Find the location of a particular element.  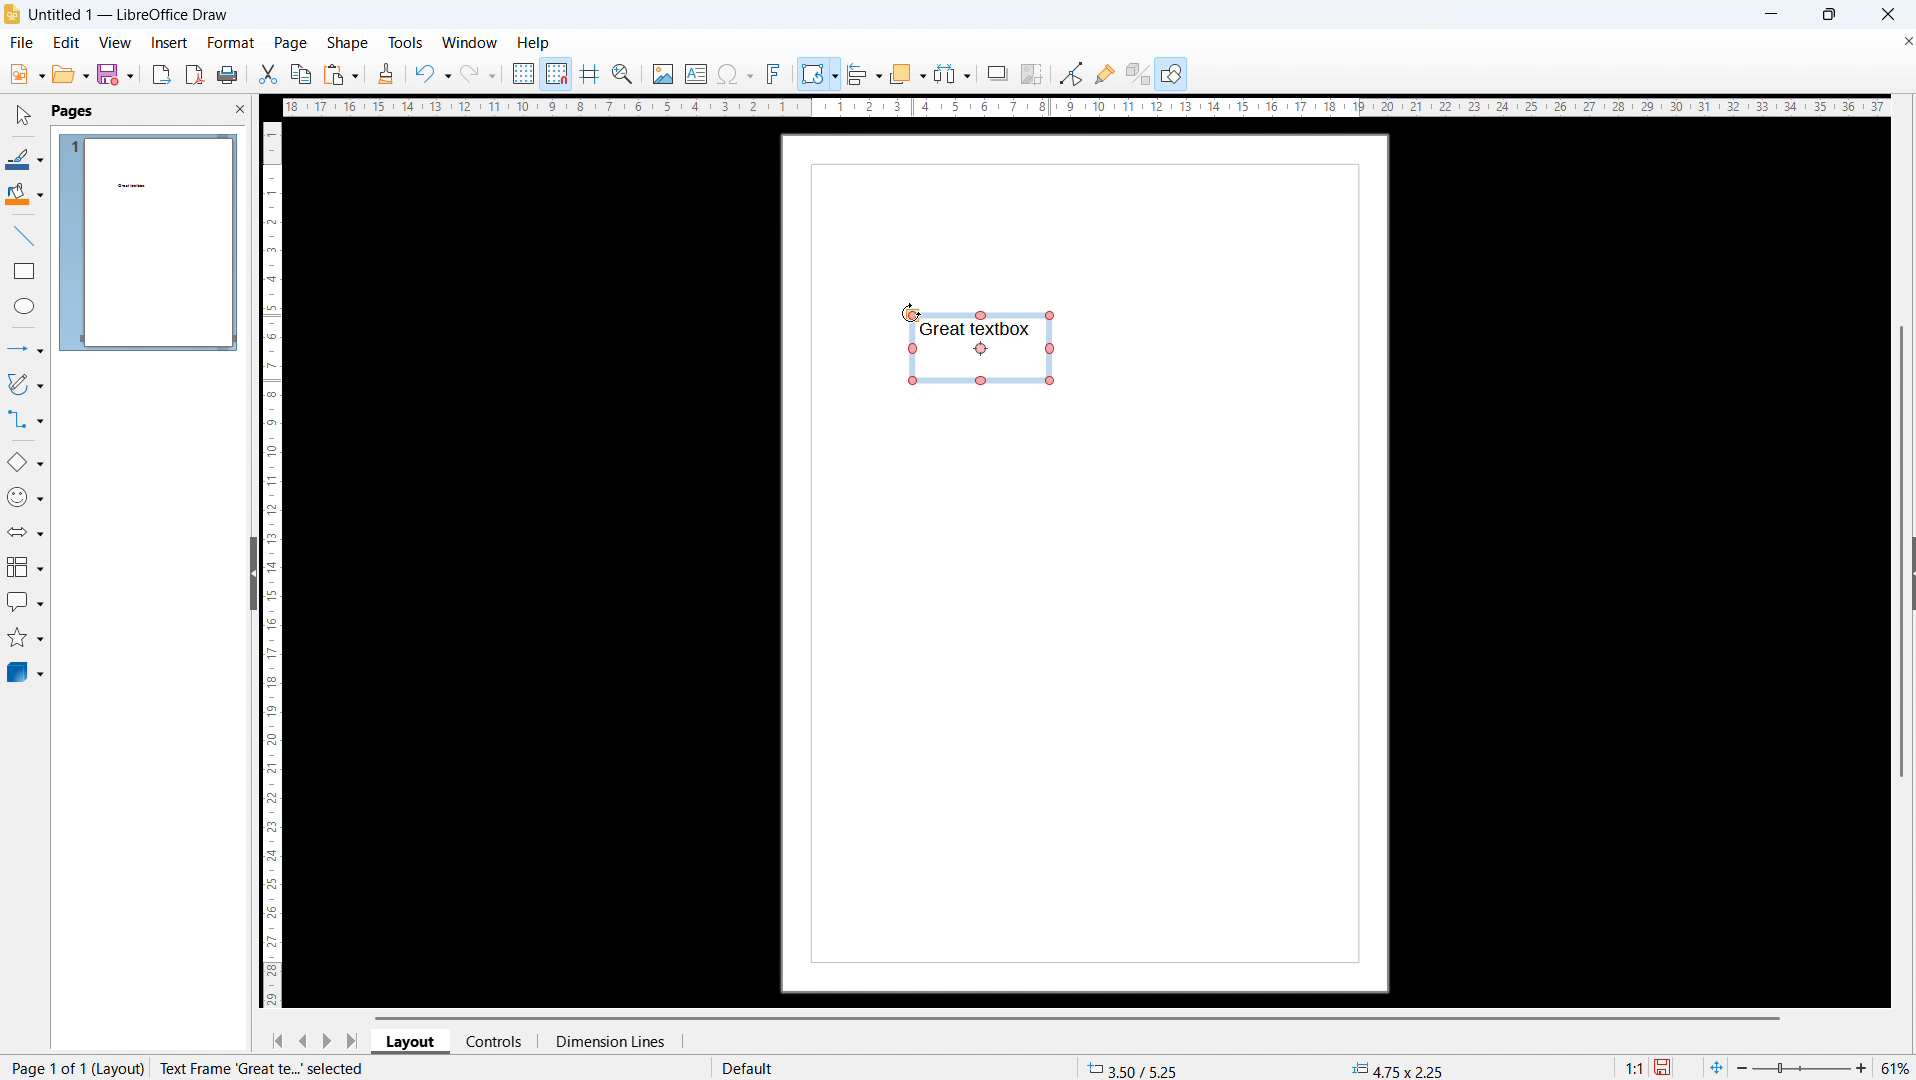

redo is located at coordinates (479, 73).